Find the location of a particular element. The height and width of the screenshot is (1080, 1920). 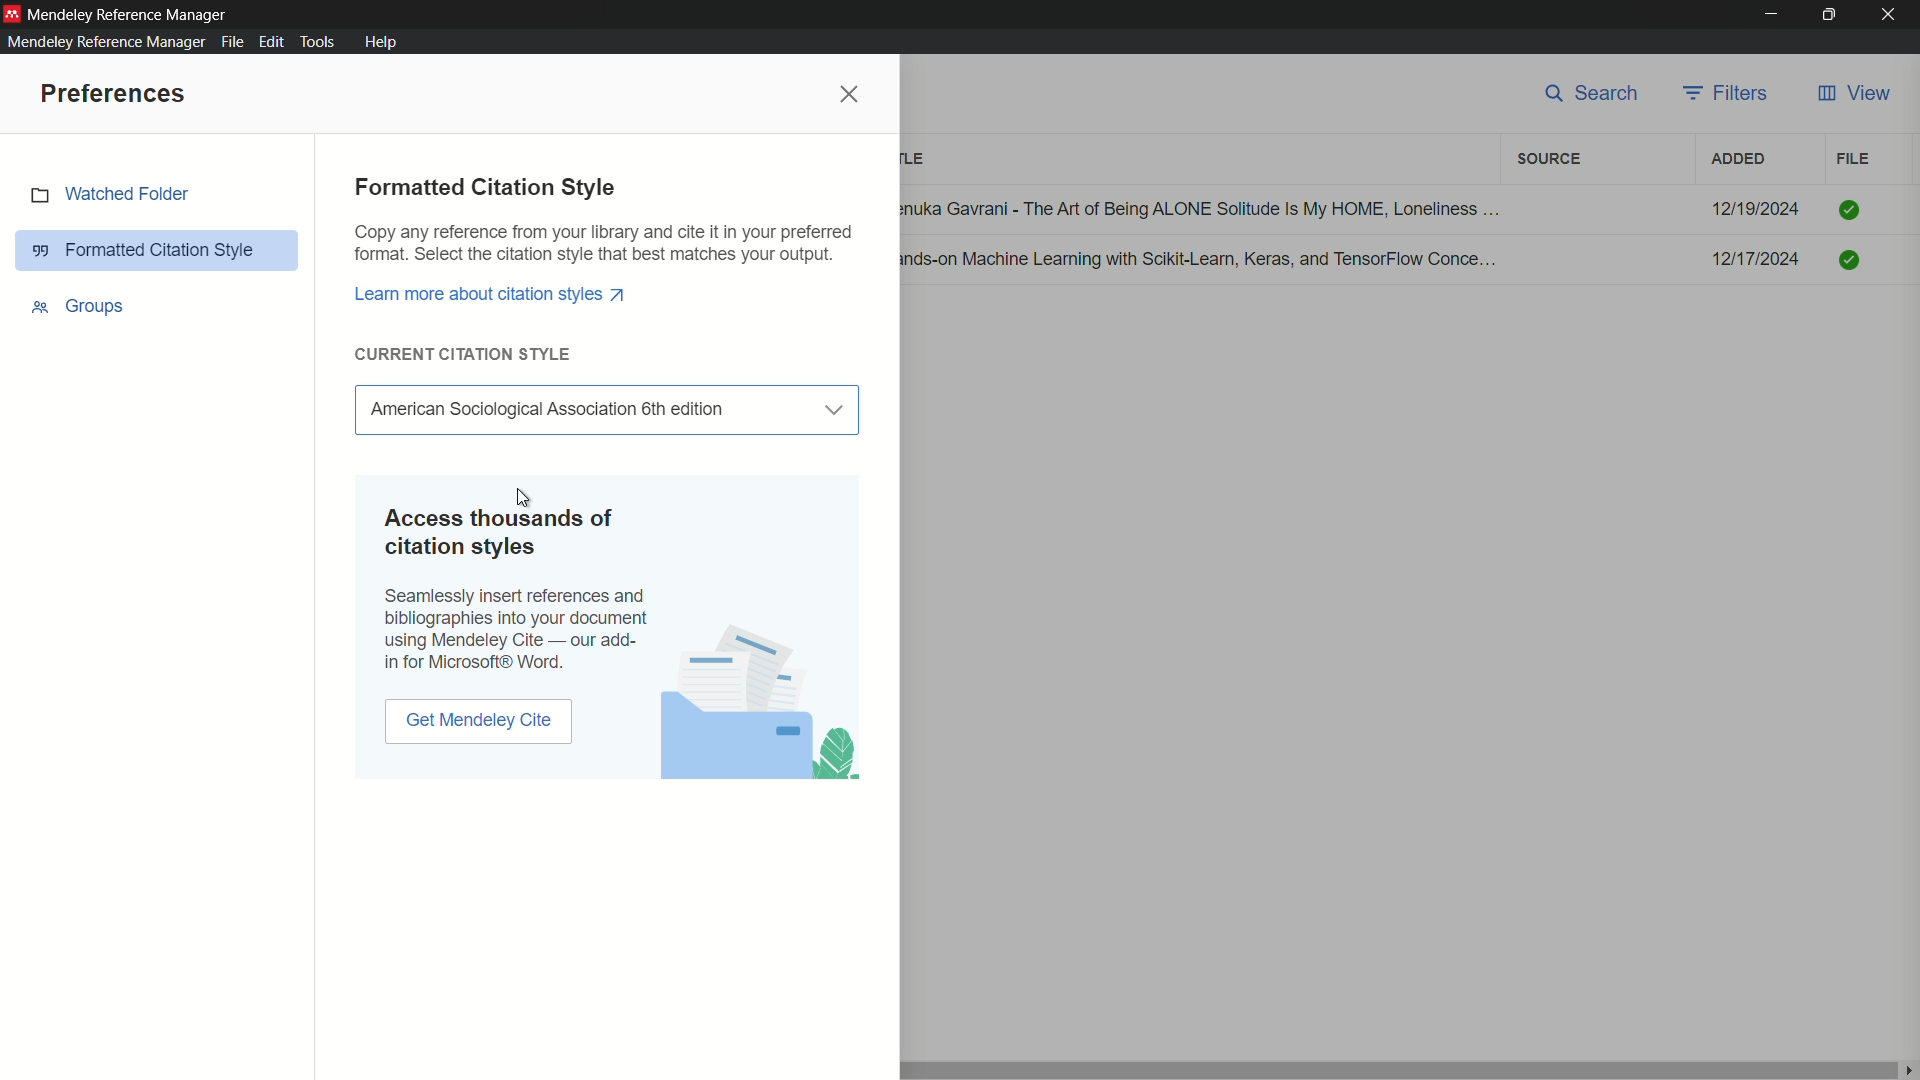

view is located at coordinates (1854, 96).